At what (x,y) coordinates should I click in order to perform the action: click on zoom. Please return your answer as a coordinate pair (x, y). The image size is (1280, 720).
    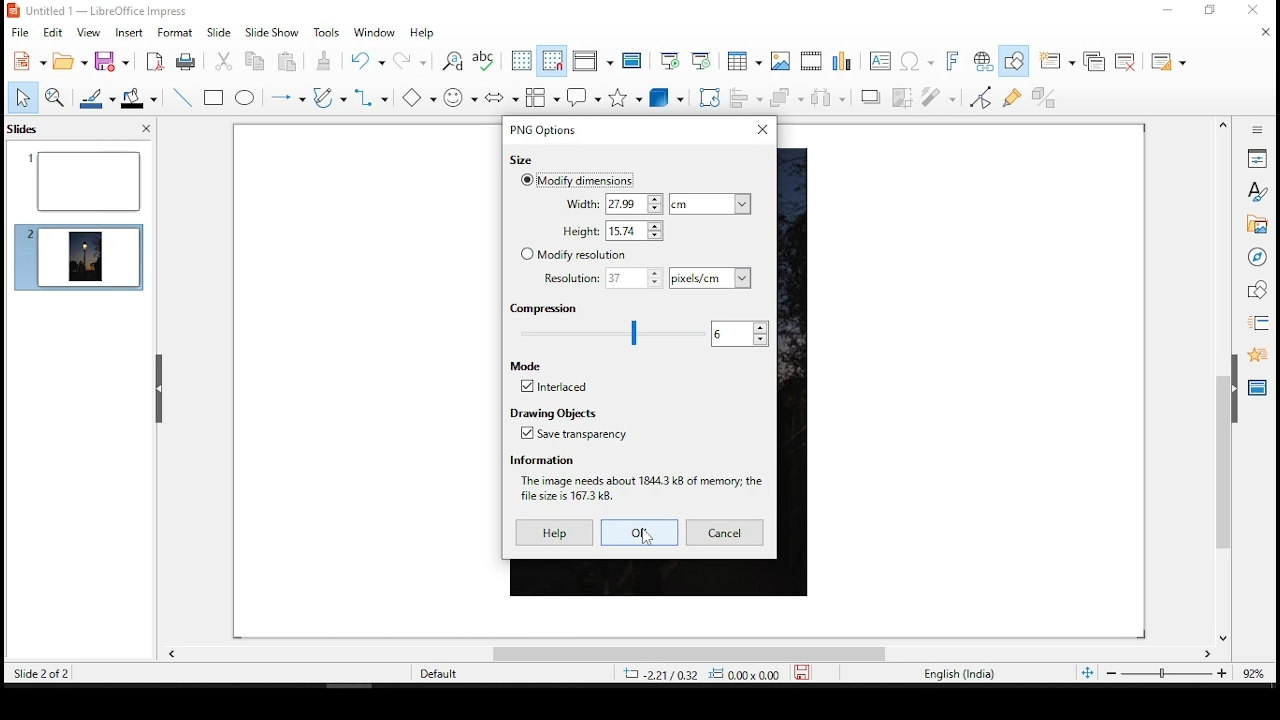
    Looking at the image, I should click on (1181, 673).